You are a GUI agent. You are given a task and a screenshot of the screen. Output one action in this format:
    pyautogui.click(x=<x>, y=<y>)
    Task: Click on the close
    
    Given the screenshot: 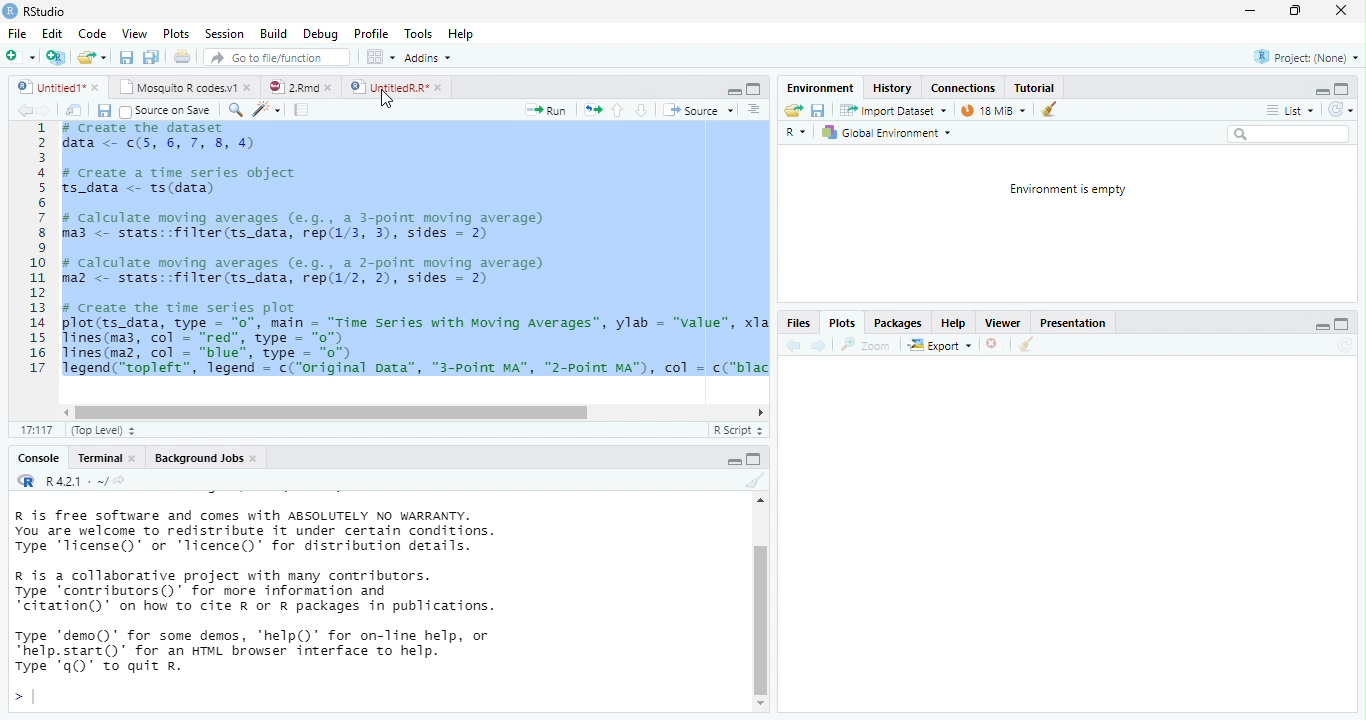 What is the action you would take?
    pyautogui.click(x=256, y=459)
    